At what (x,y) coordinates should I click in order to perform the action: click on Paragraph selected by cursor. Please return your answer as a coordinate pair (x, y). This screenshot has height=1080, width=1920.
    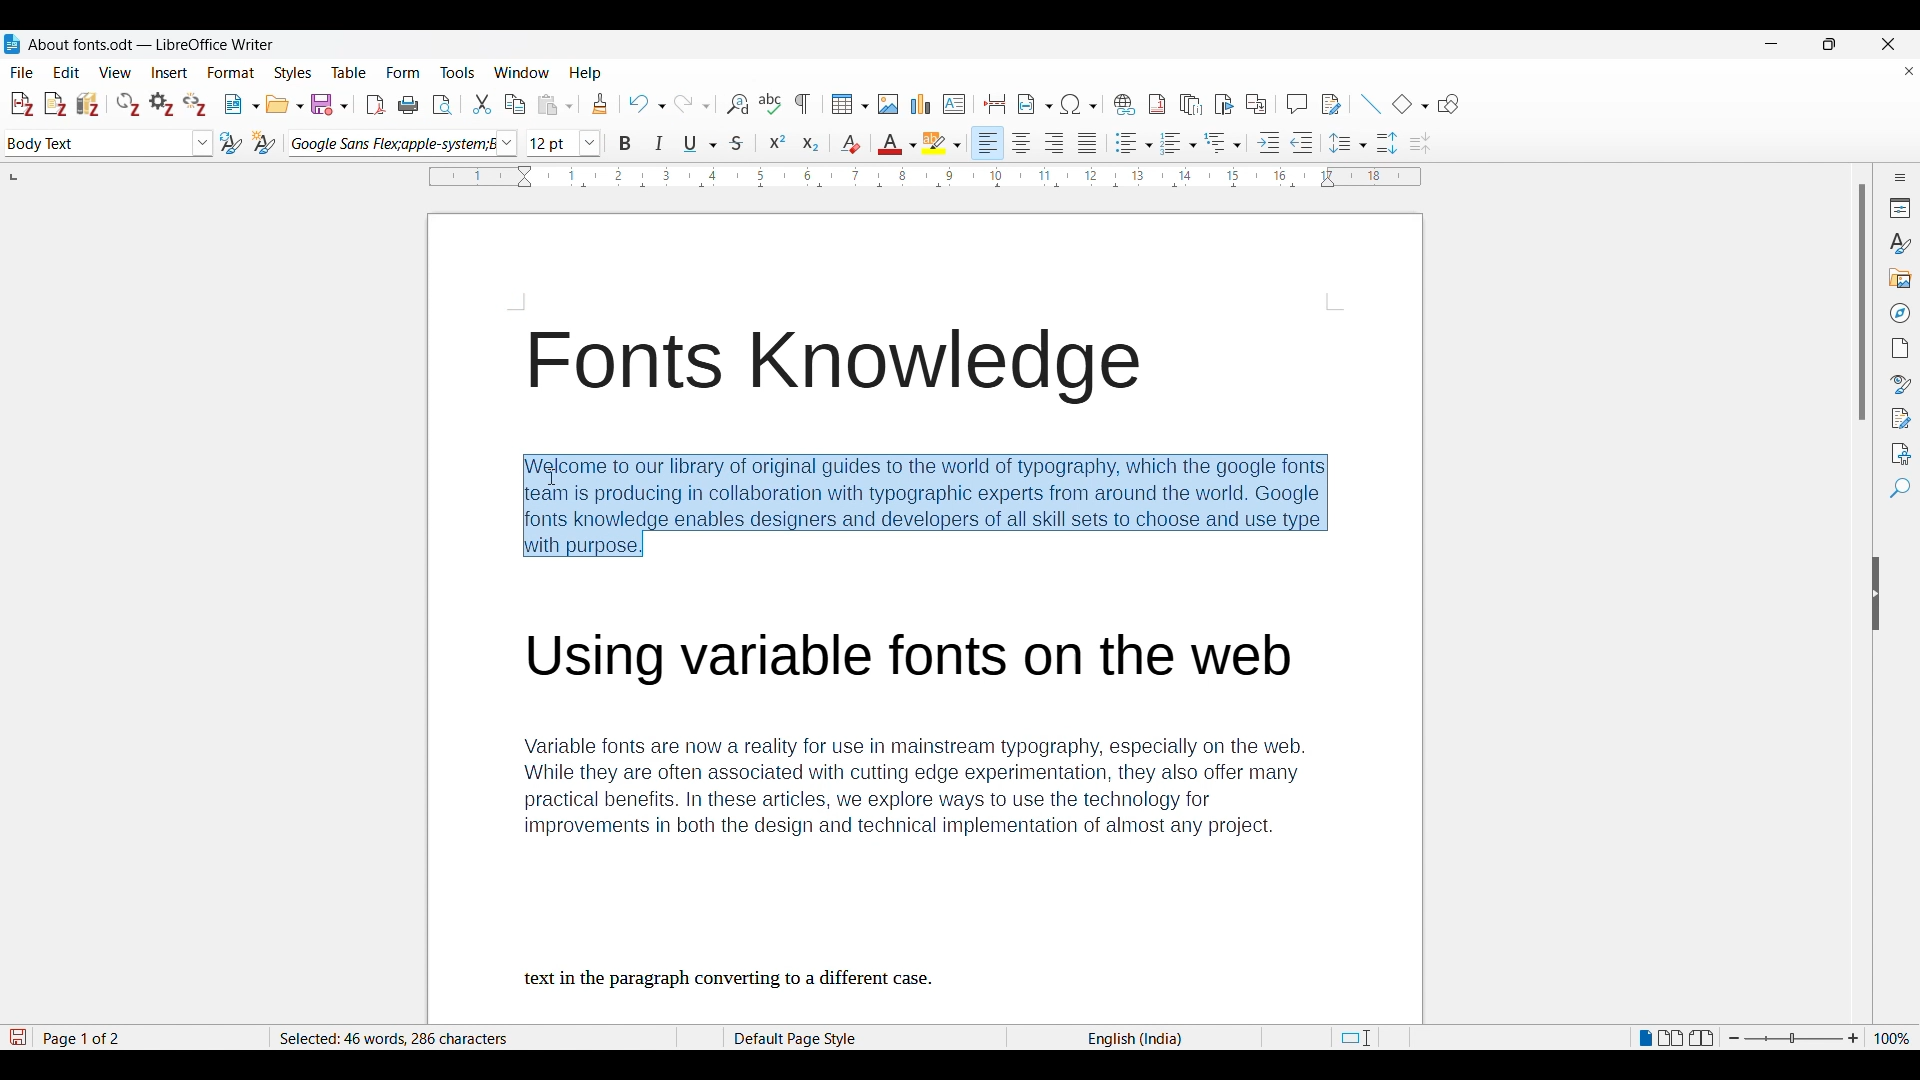
    Looking at the image, I should click on (925, 505).